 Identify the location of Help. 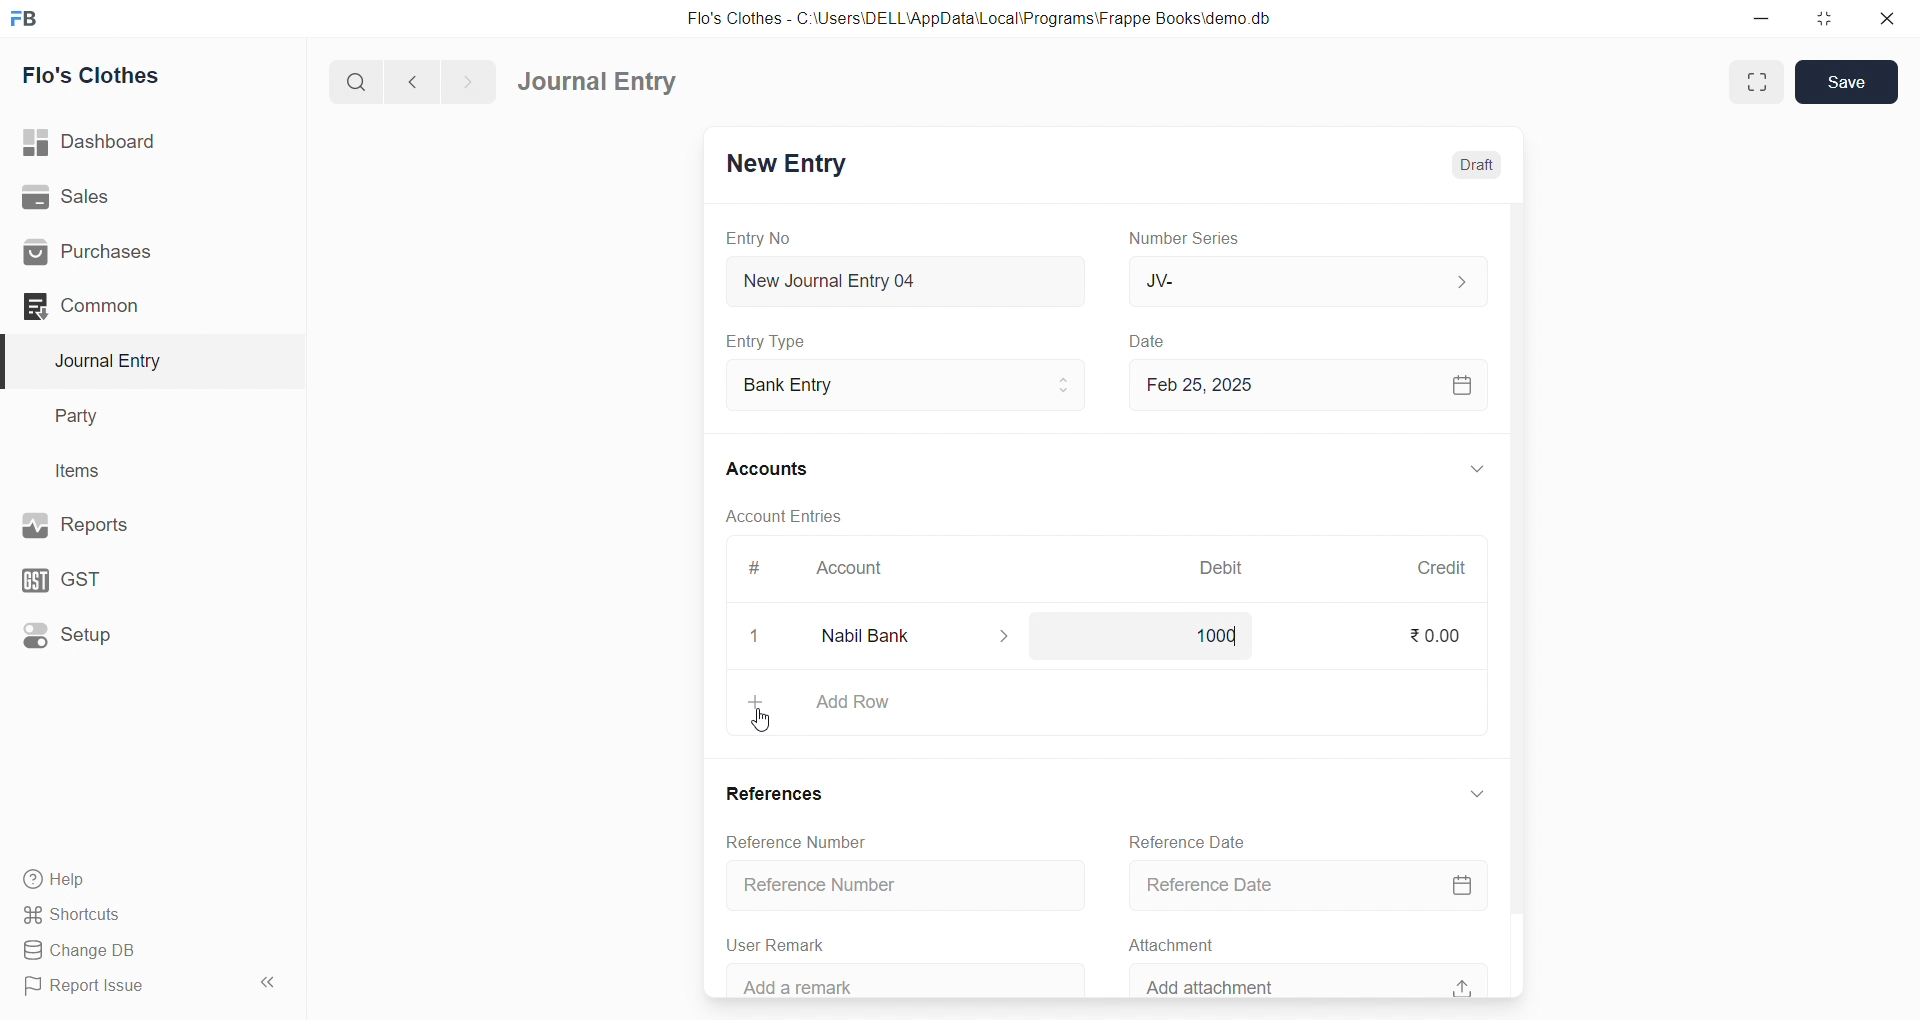
(145, 878).